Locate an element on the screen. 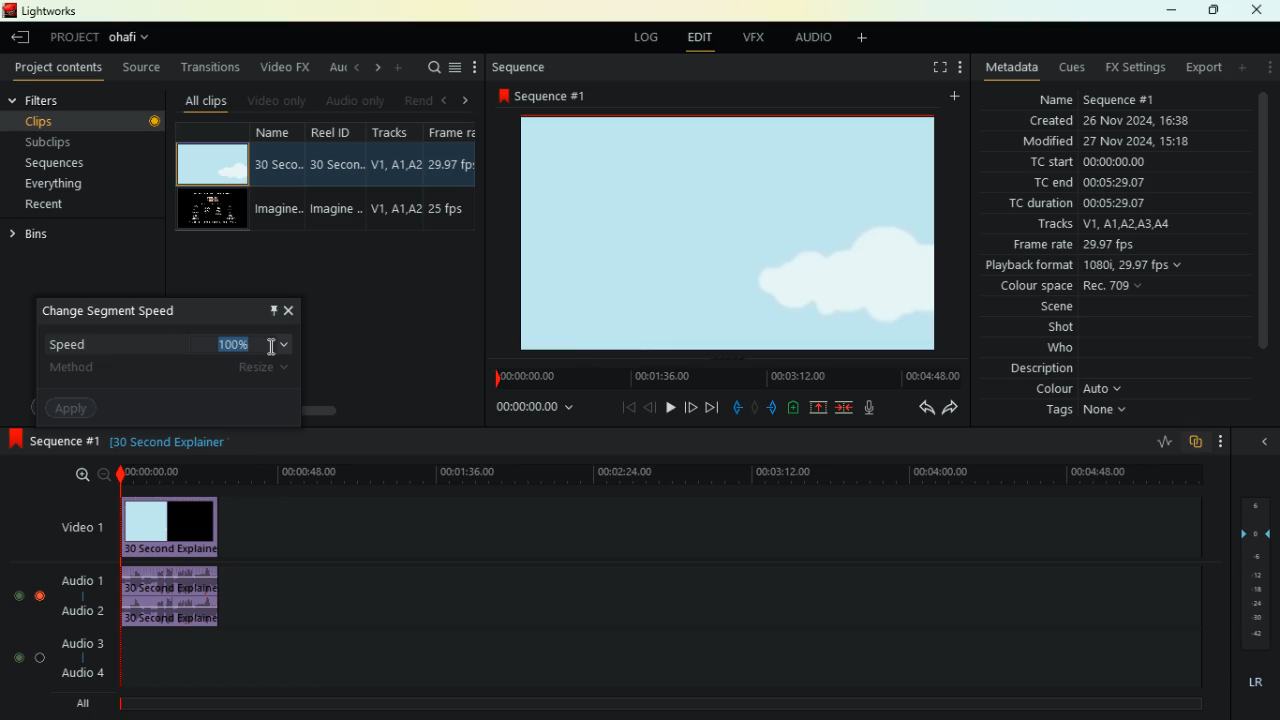 This screenshot has height=720, width=1280. source is located at coordinates (144, 69).